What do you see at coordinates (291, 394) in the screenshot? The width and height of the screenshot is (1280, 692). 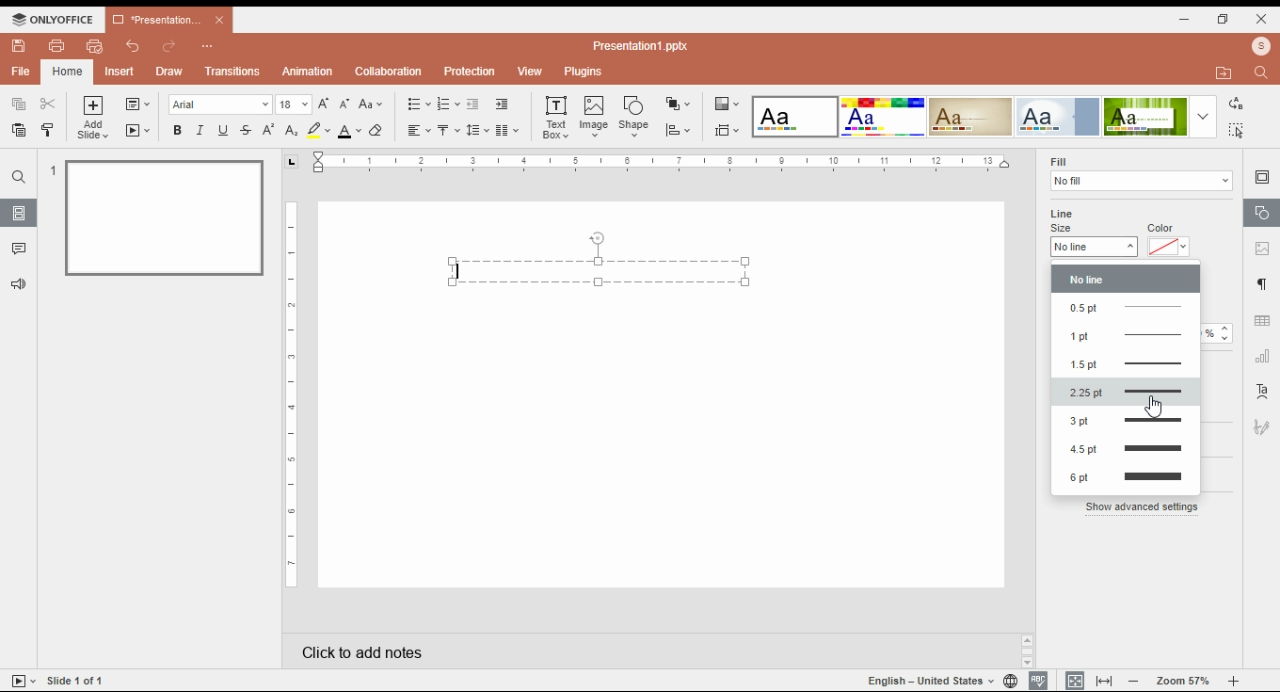 I see `Ruler` at bounding box center [291, 394].